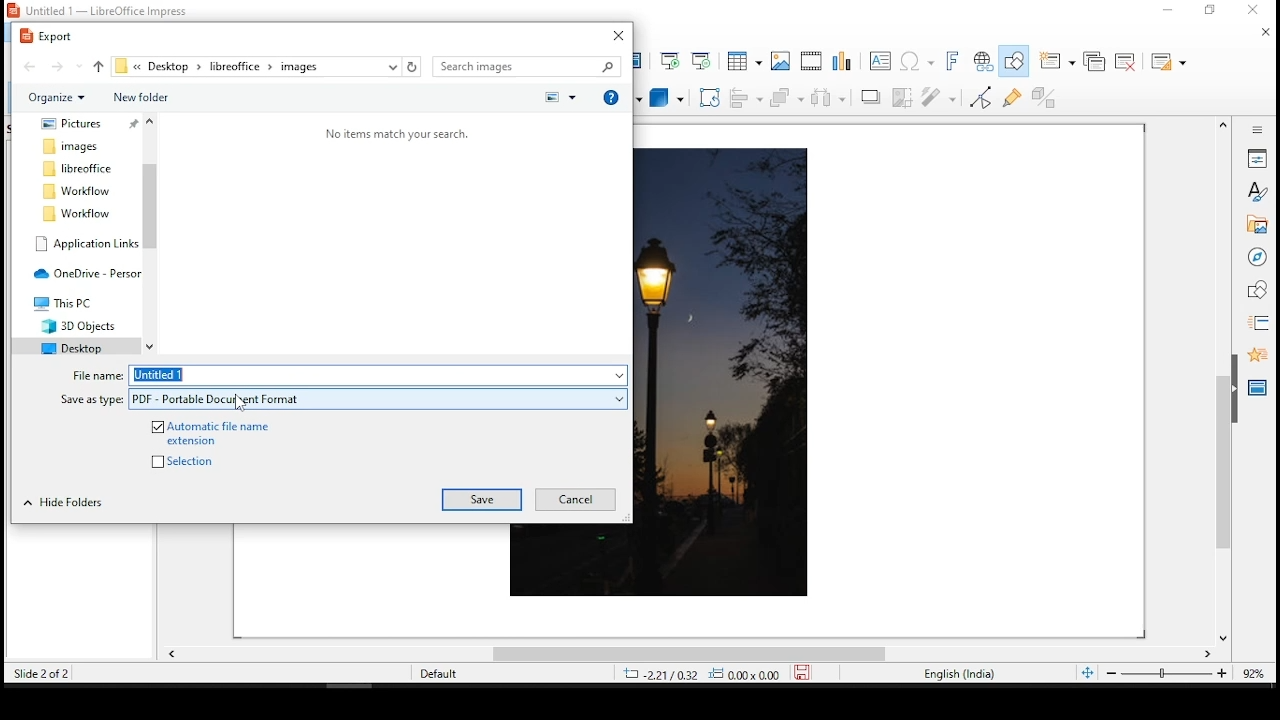 The height and width of the screenshot is (720, 1280). Describe the element at coordinates (1255, 192) in the screenshot. I see `styles` at that location.